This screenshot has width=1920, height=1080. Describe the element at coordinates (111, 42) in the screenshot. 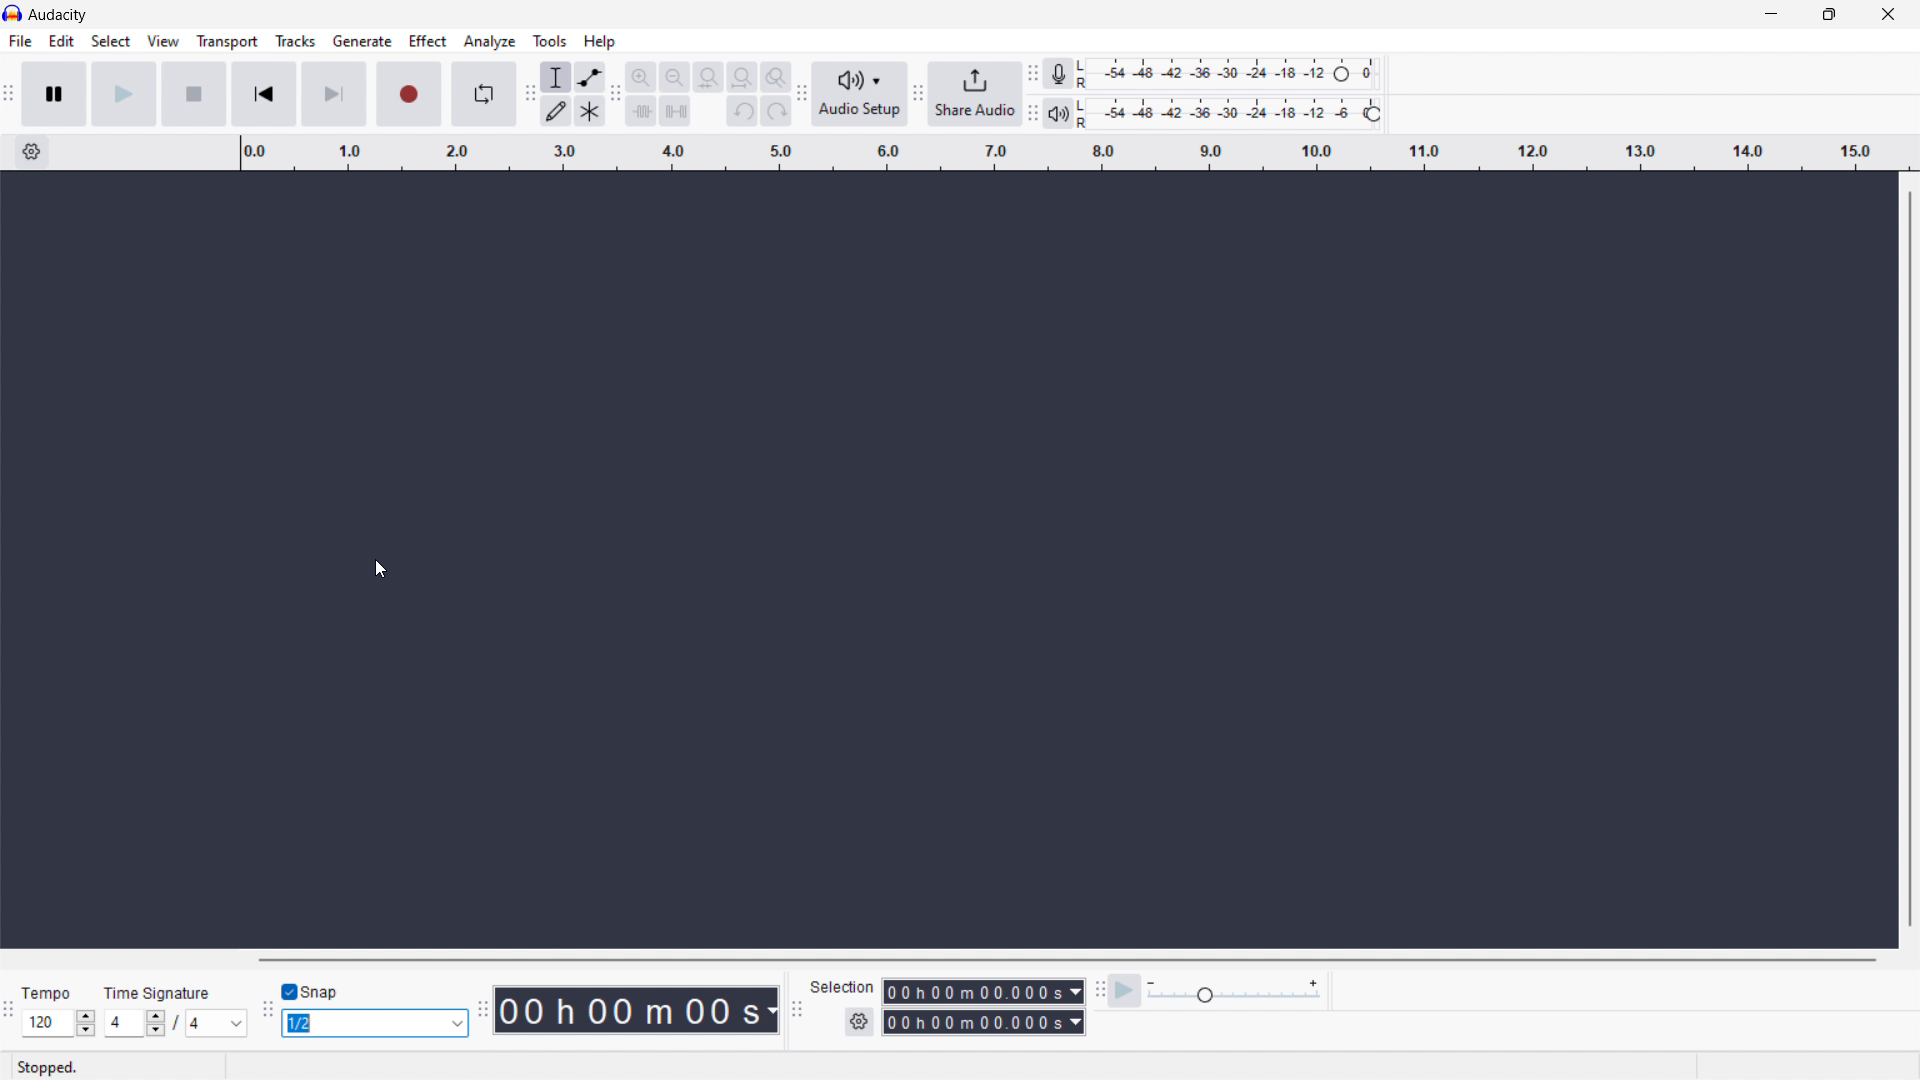

I see `select` at that location.